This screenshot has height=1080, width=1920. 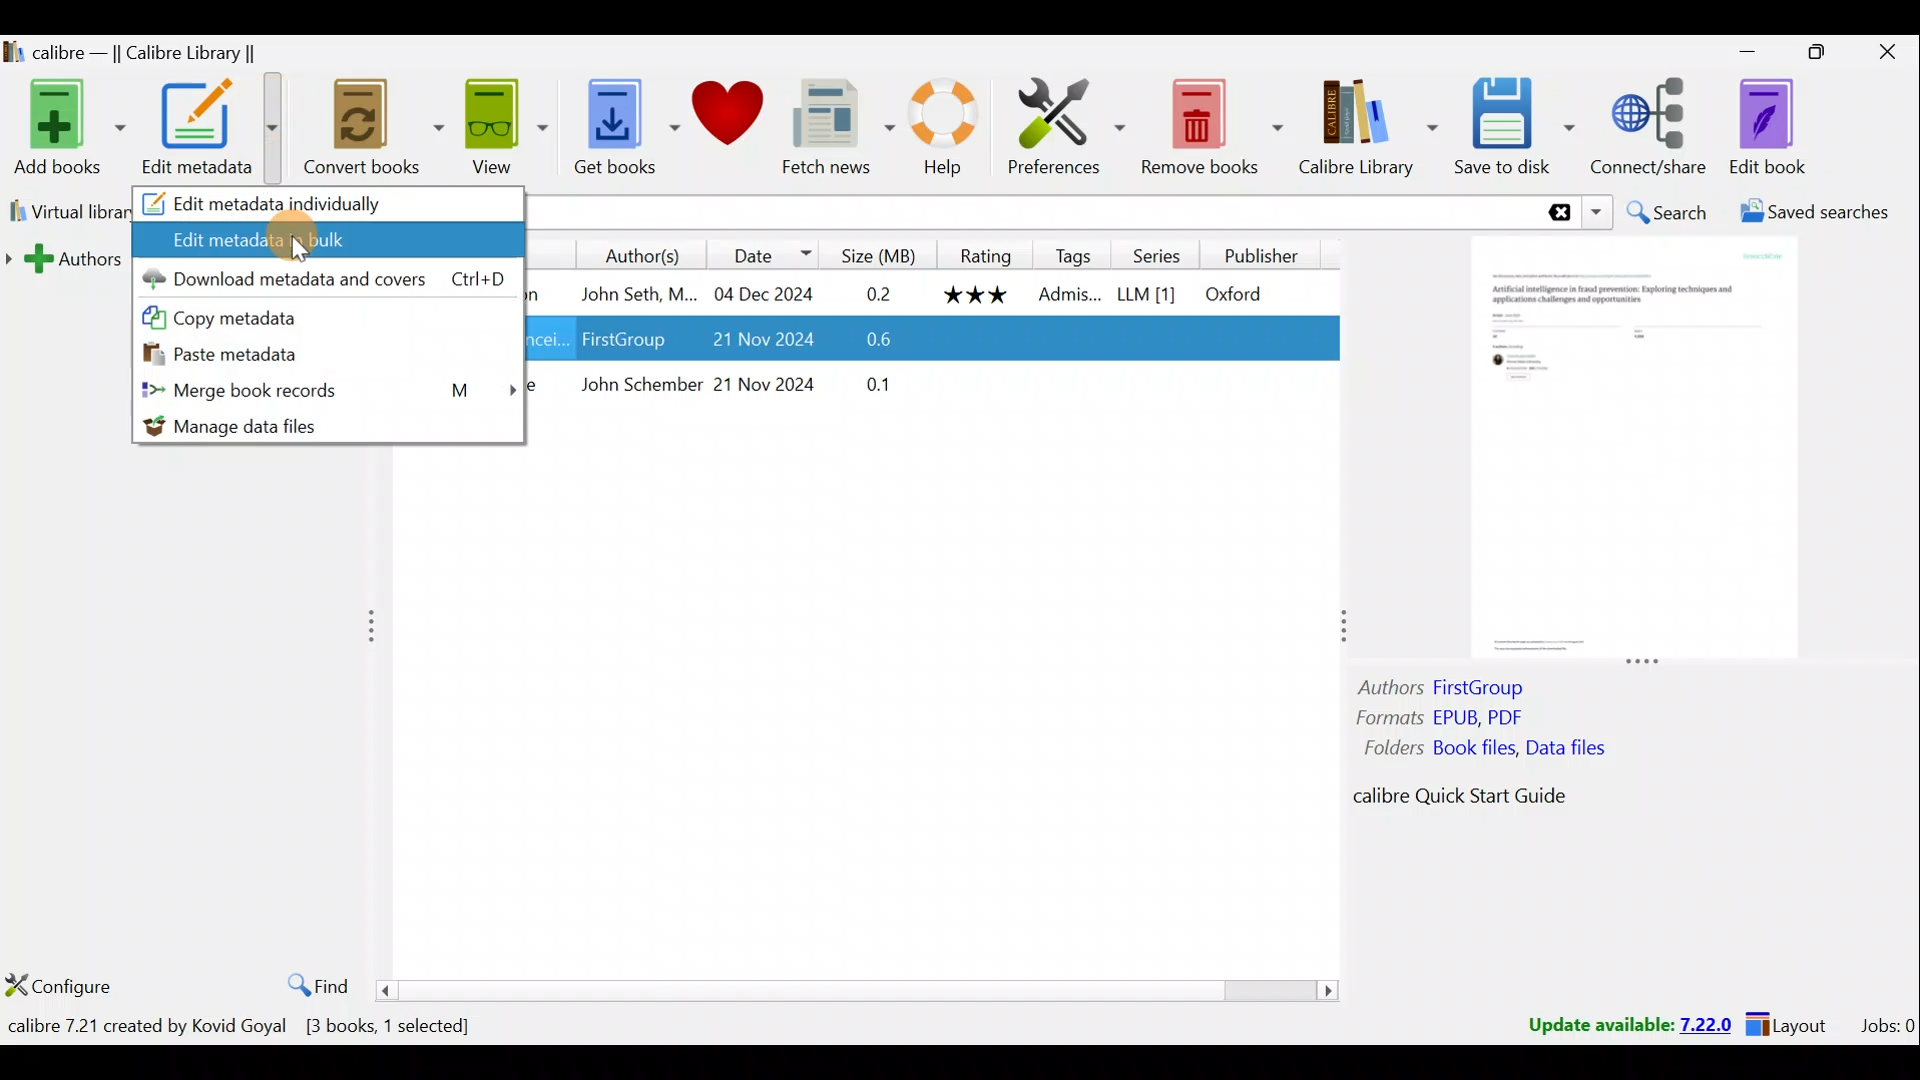 I want to click on Adjust column, so click(x=379, y=626).